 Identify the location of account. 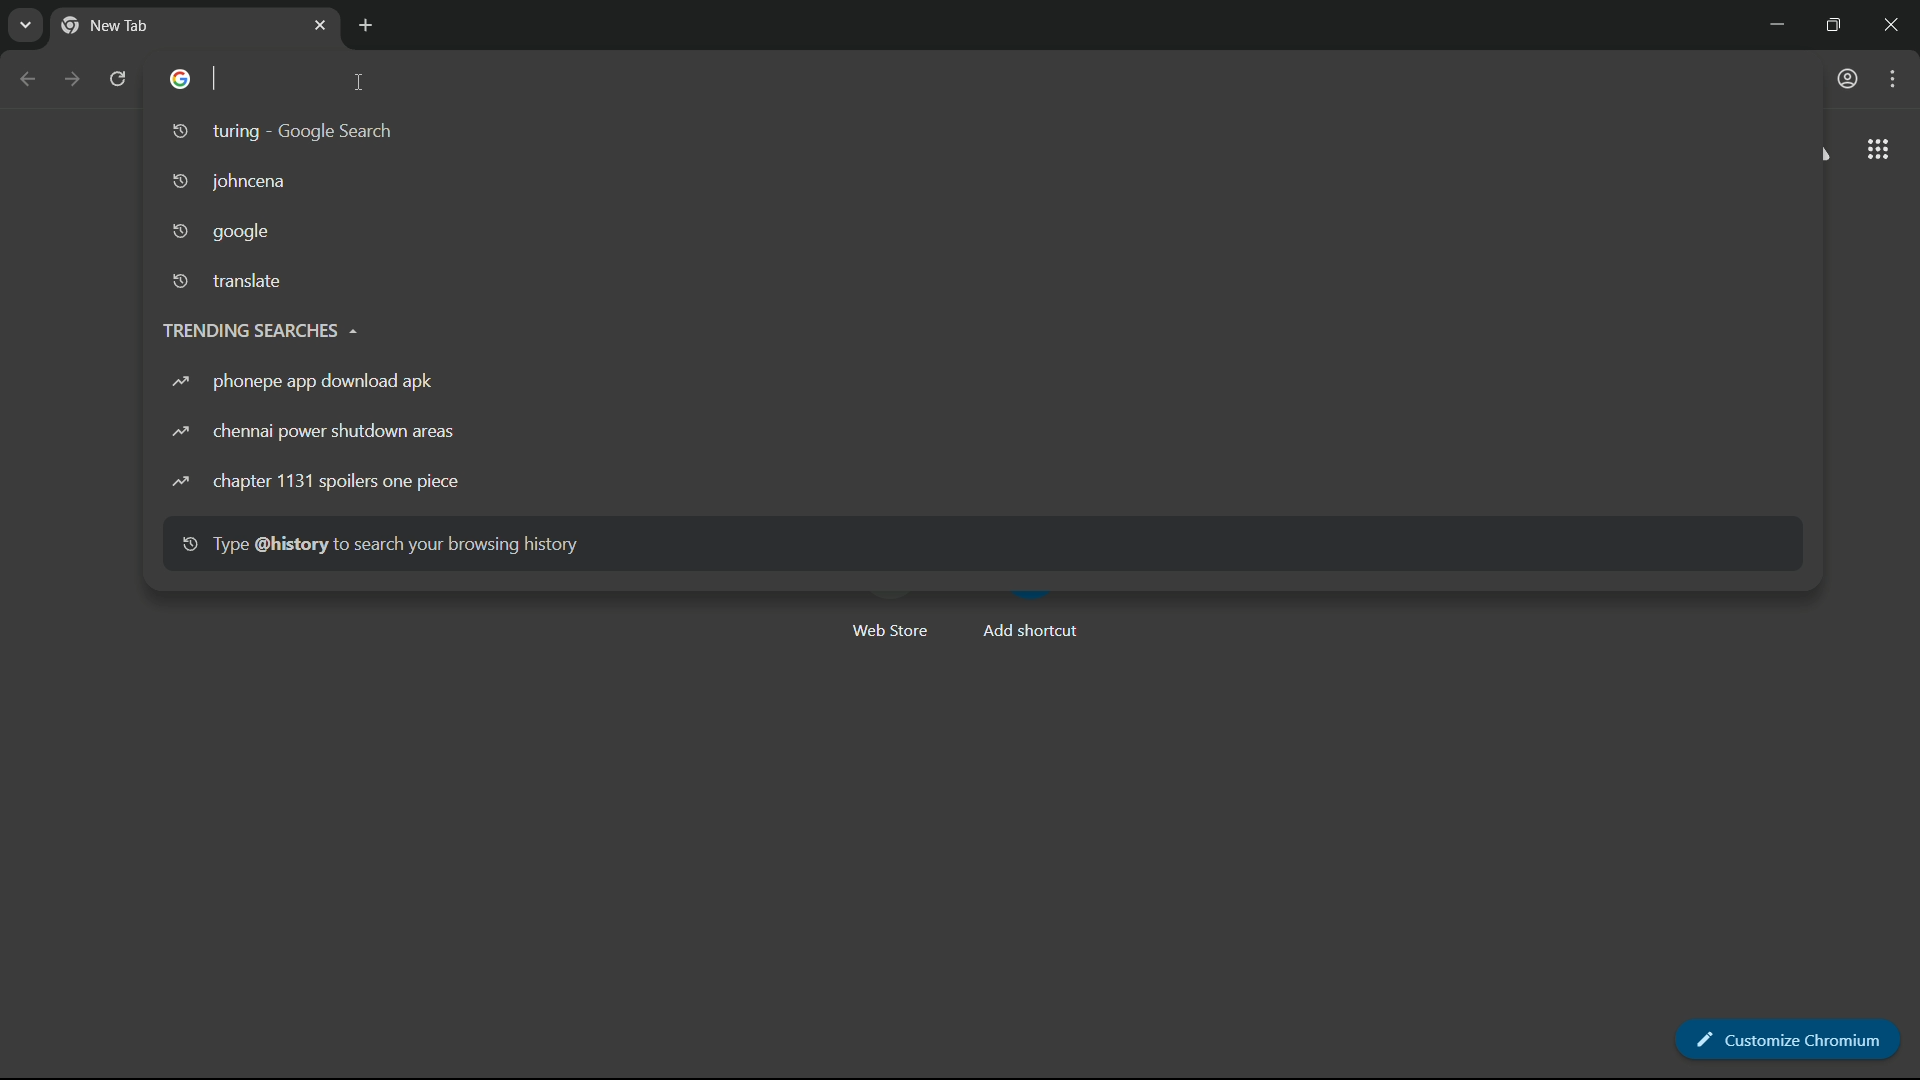
(1849, 79).